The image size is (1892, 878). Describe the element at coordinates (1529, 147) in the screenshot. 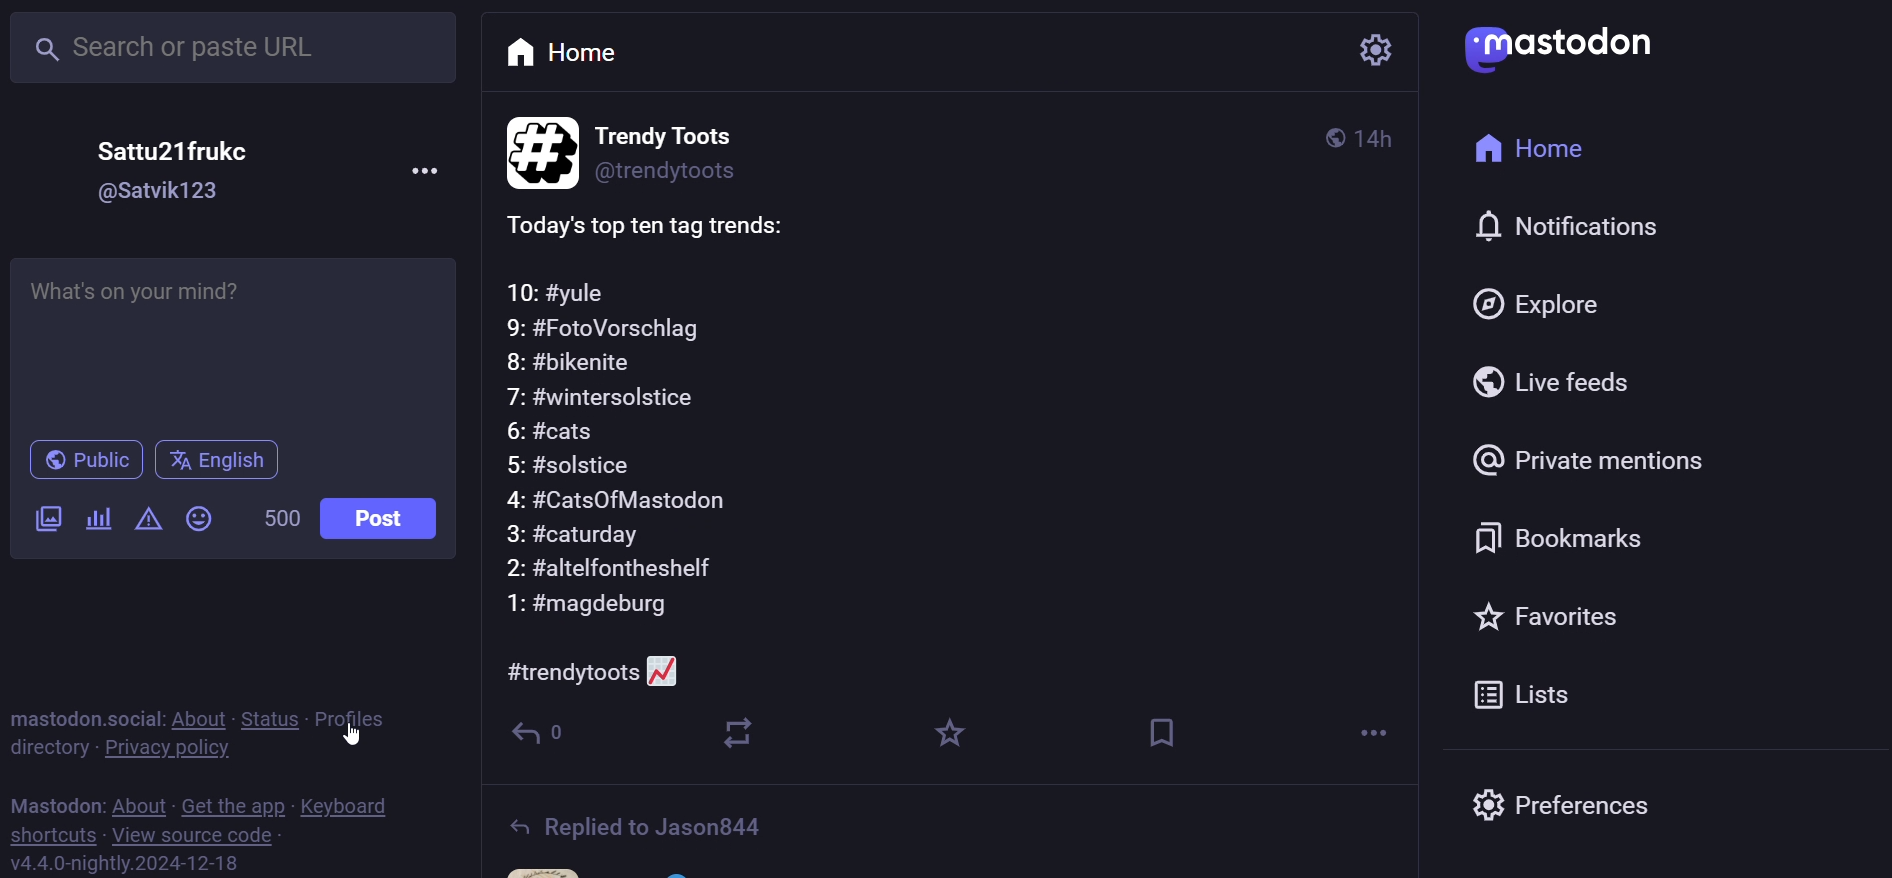

I see `home` at that location.